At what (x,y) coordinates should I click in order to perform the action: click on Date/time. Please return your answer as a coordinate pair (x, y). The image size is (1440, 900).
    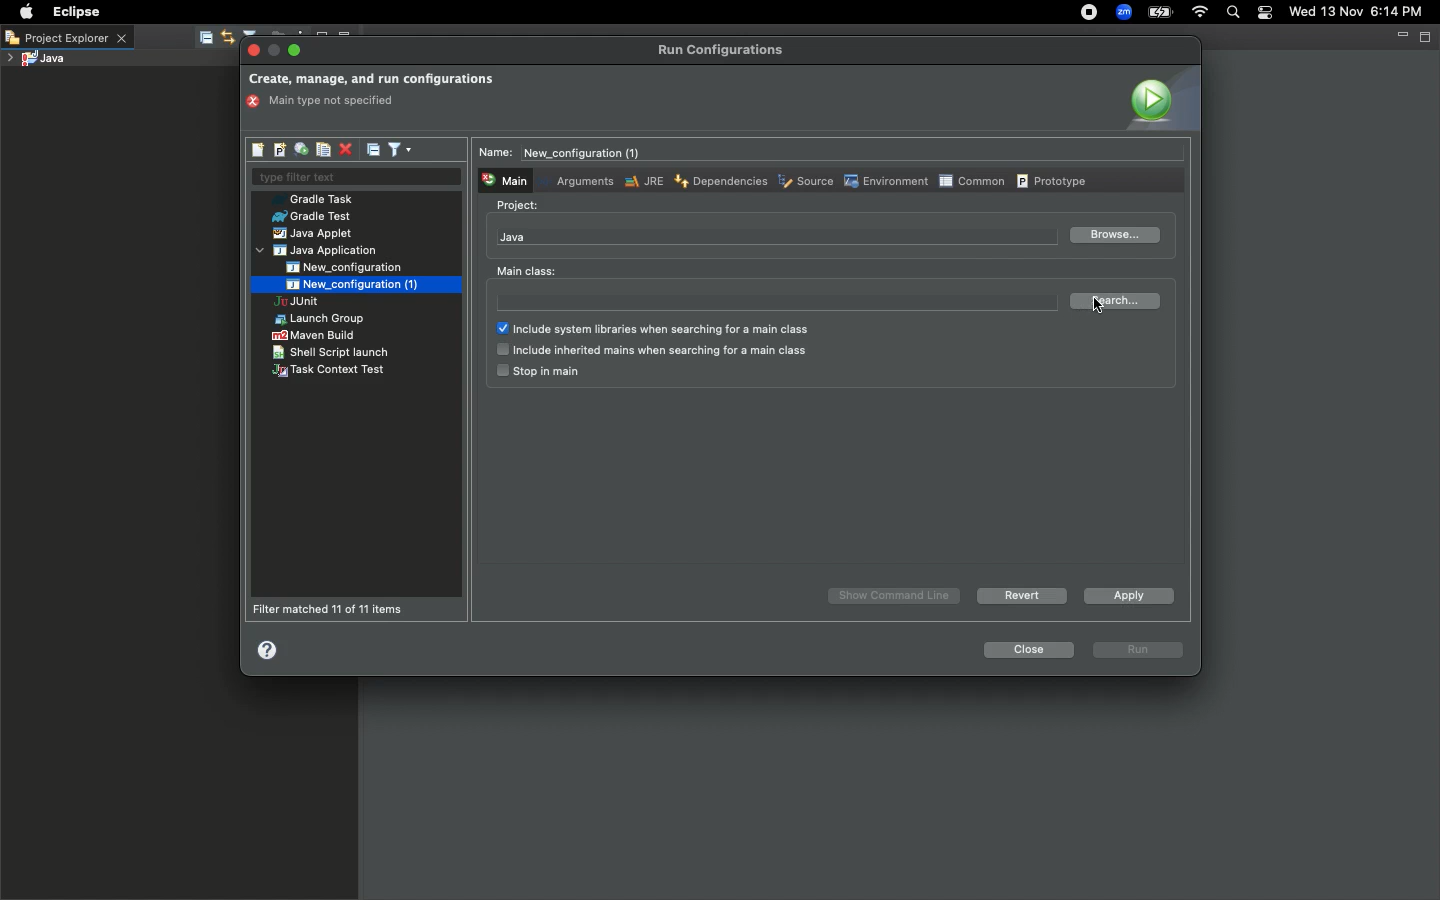
    Looking at the image, I should click on (1364, 11).